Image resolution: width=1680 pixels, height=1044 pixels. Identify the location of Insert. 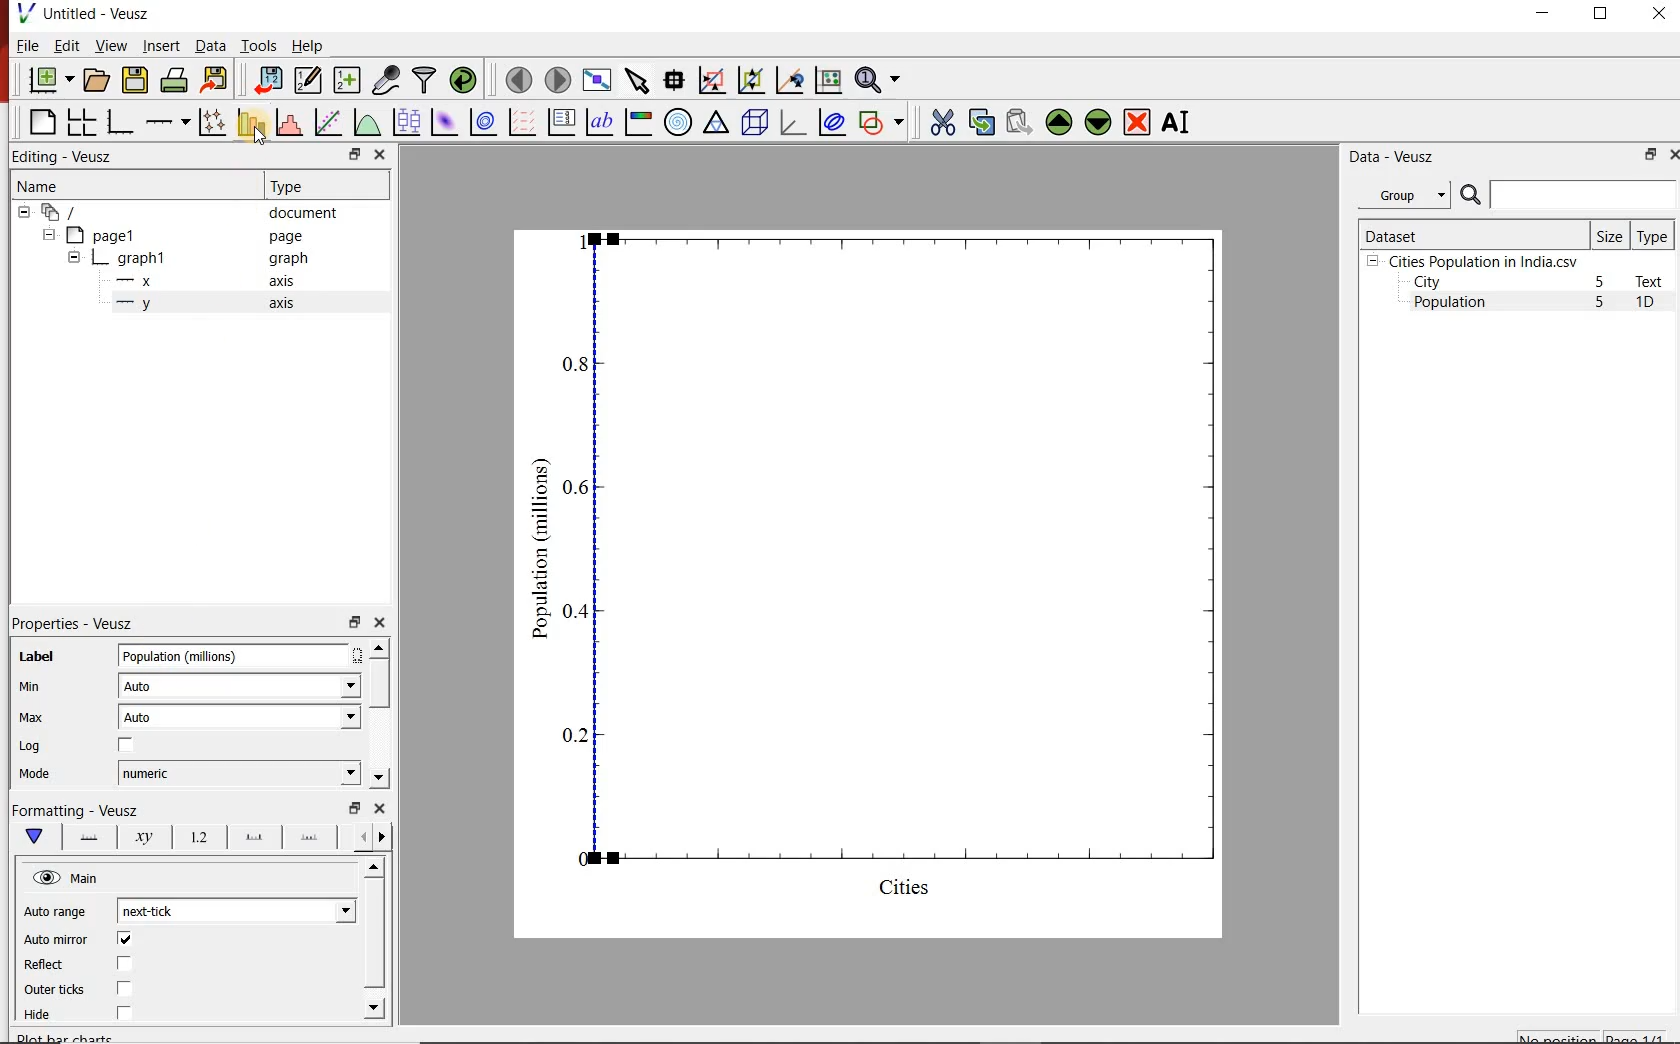
(160, 47).